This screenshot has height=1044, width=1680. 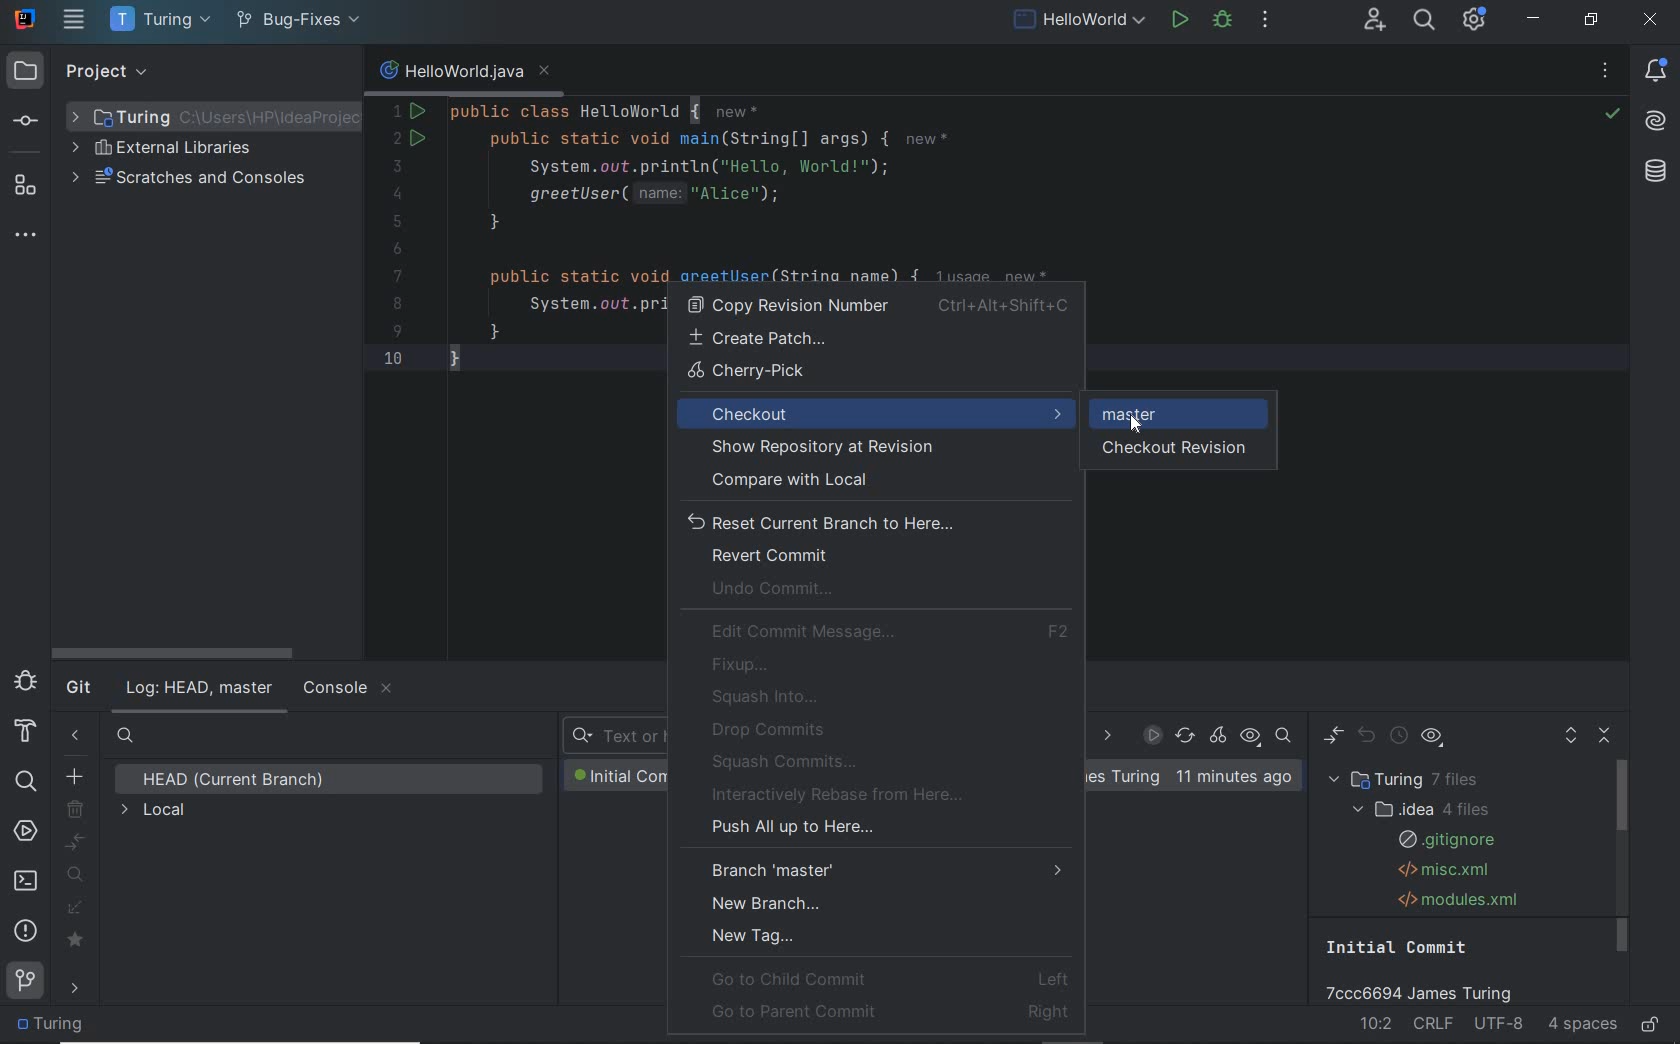 I want to click on console, so click(x=346, y=689).